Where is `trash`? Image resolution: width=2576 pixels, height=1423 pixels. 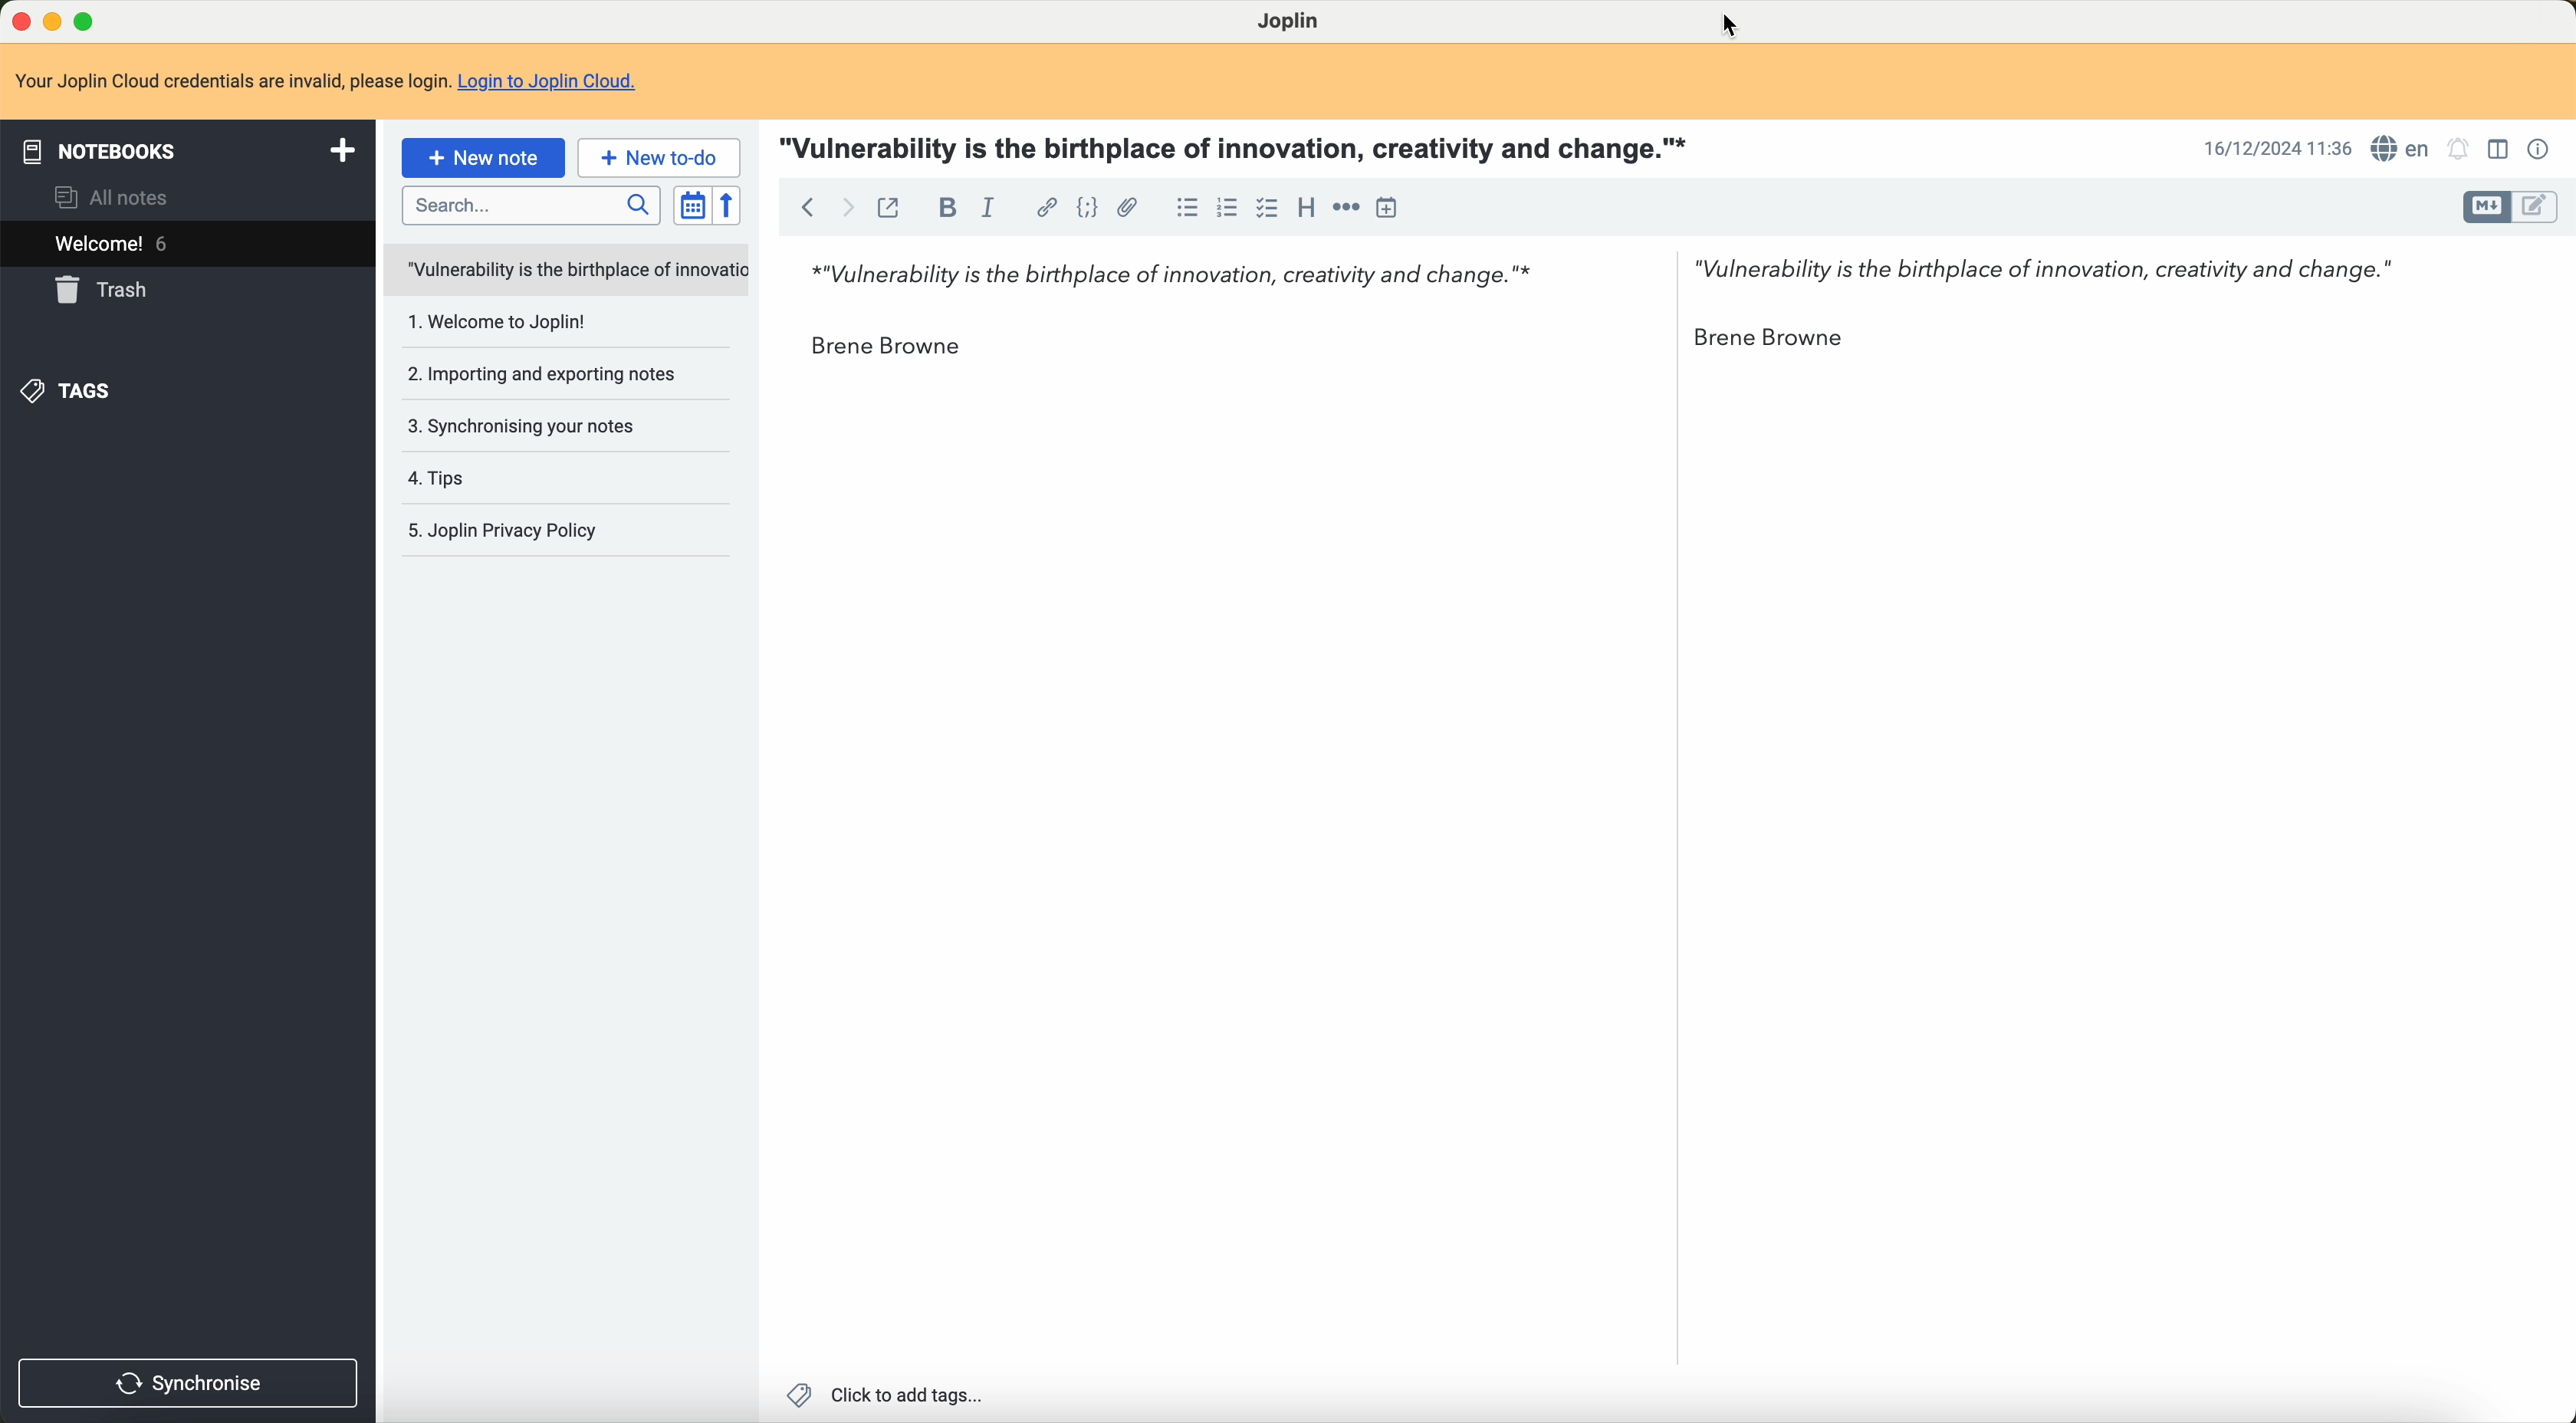 trash is located at coordinates (101, 293).